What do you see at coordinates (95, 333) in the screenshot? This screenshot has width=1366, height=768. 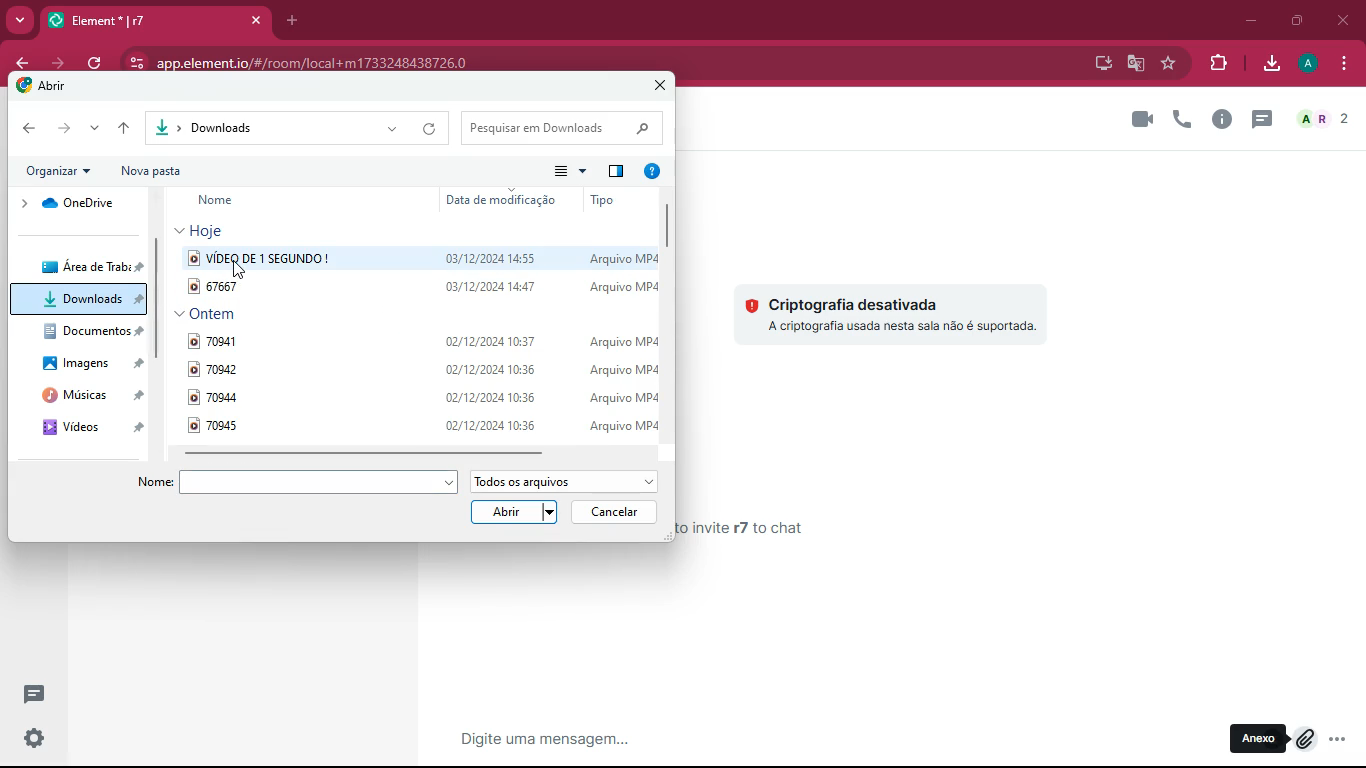 I see `documentos` at bounding box center [95, 333].